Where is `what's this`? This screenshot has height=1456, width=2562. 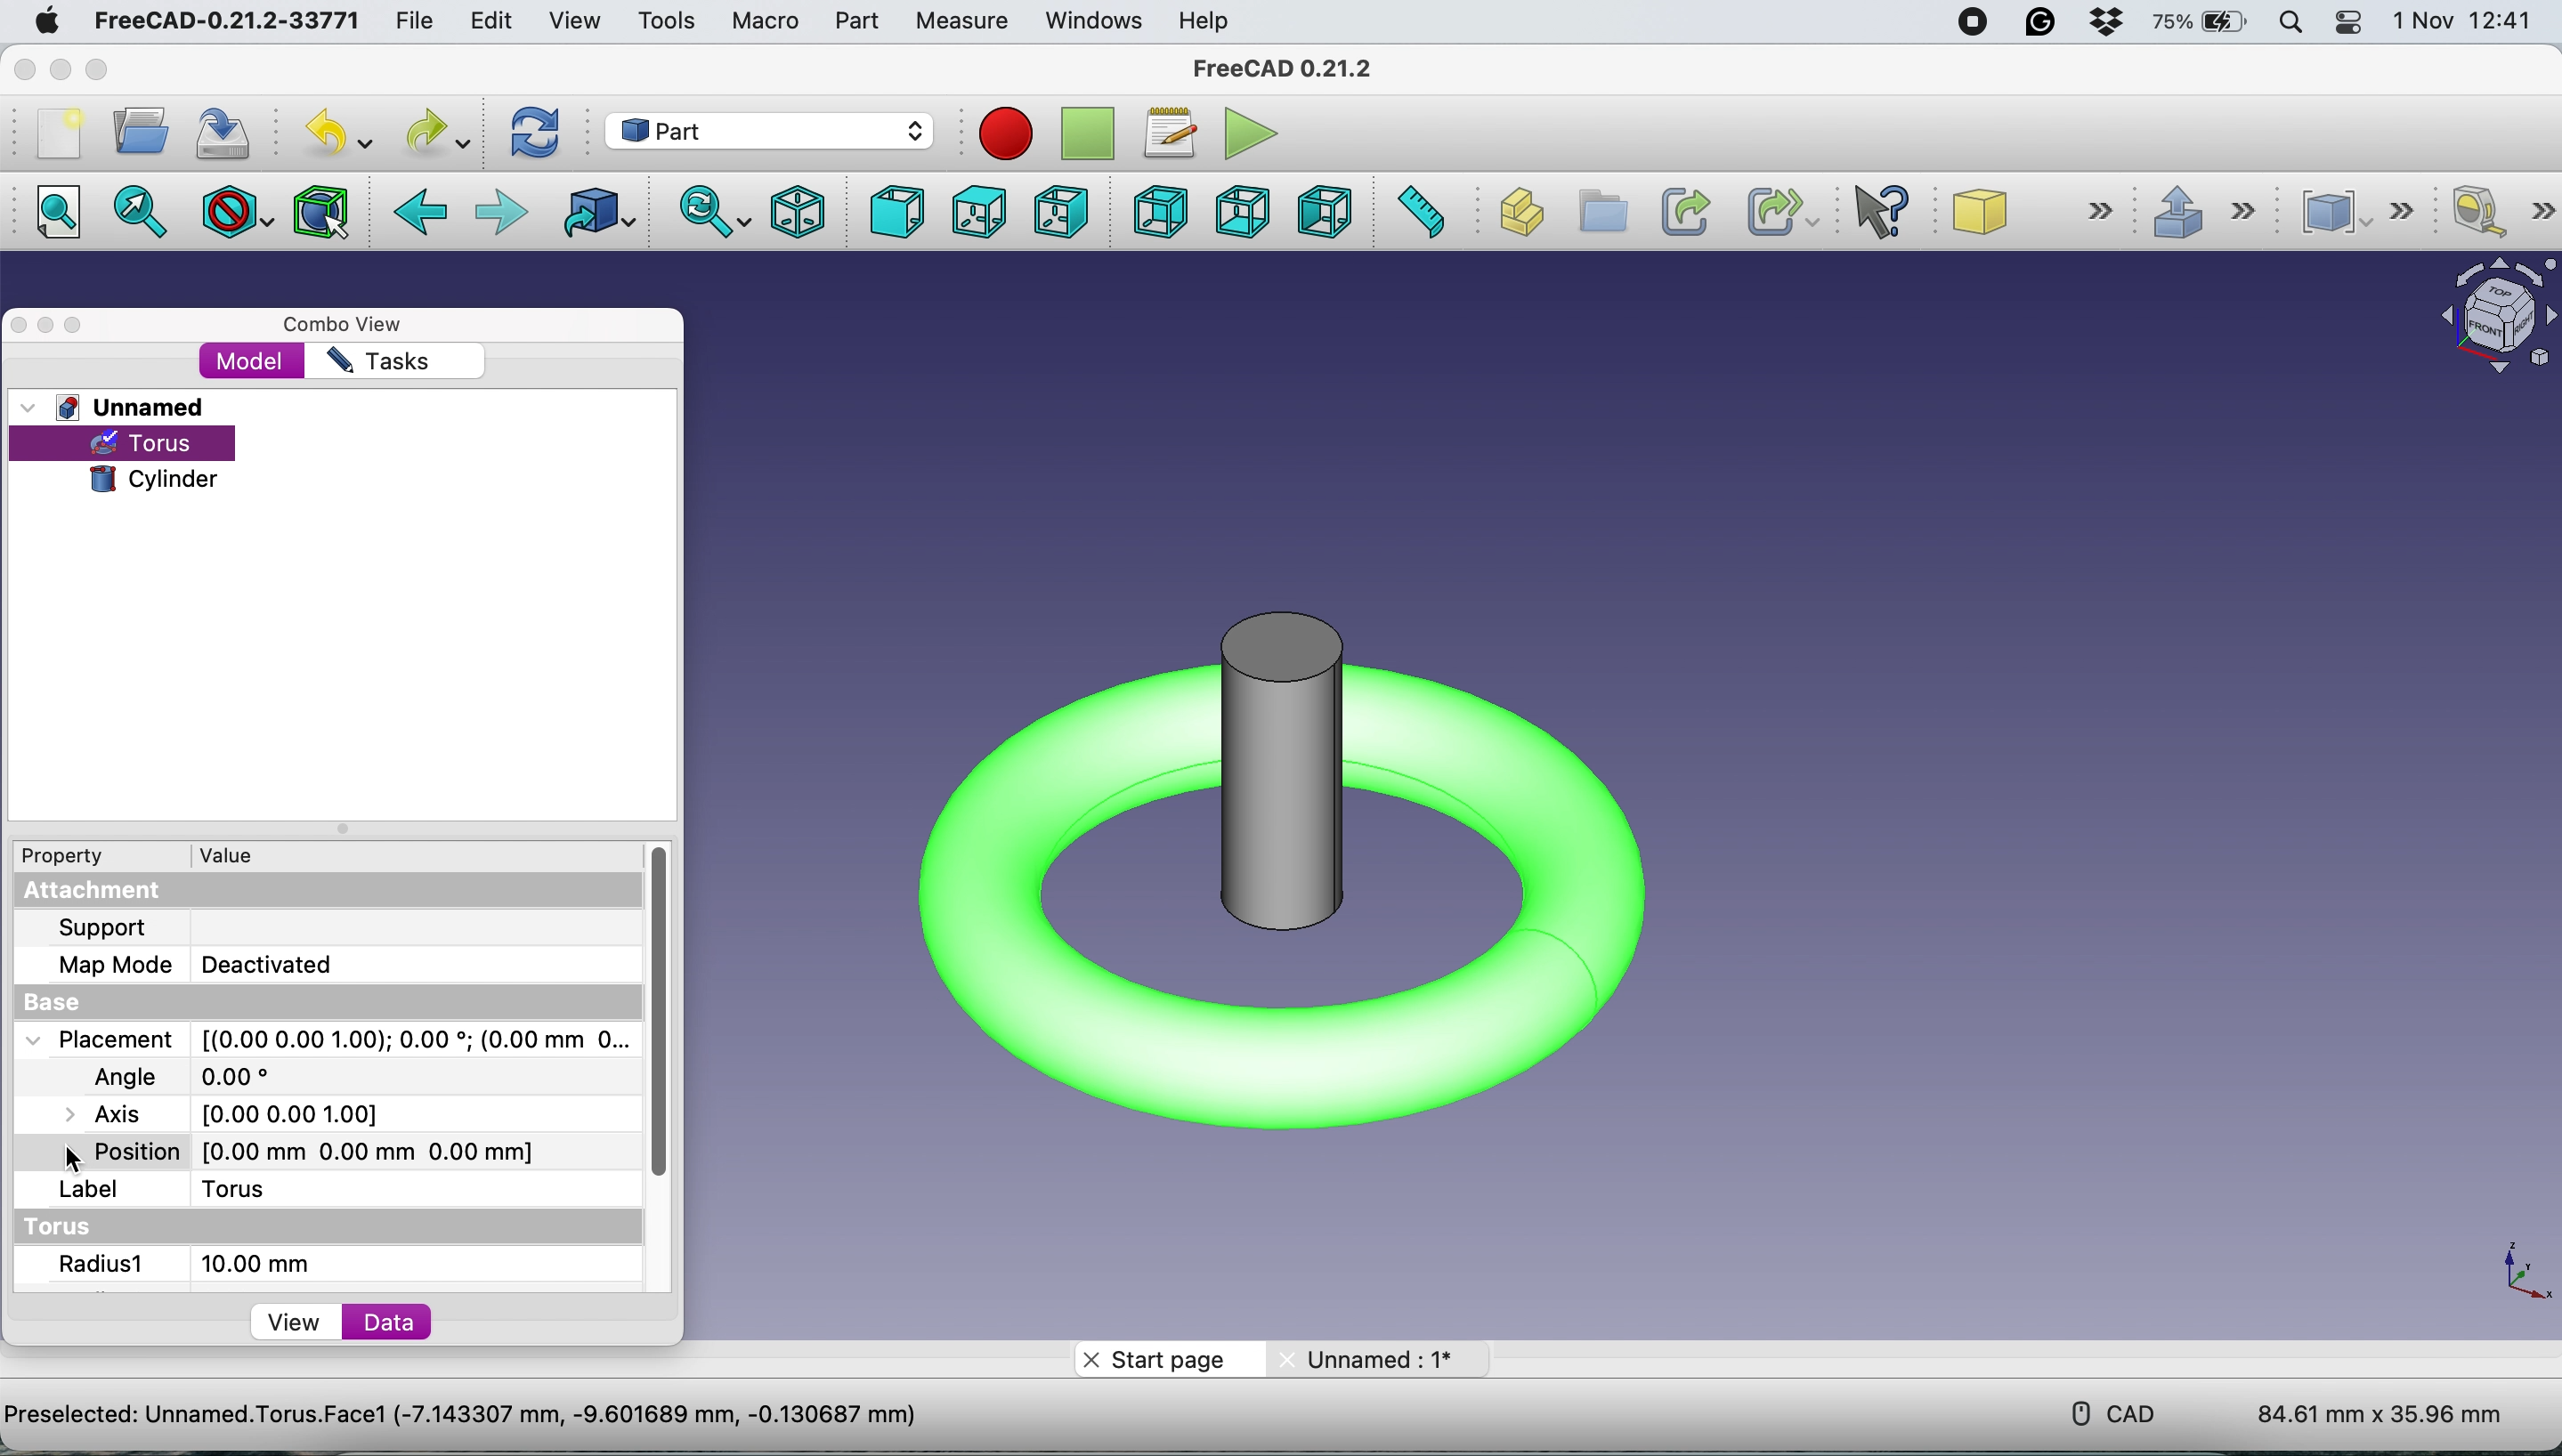 what's this is located at coordinates (1893, 212).